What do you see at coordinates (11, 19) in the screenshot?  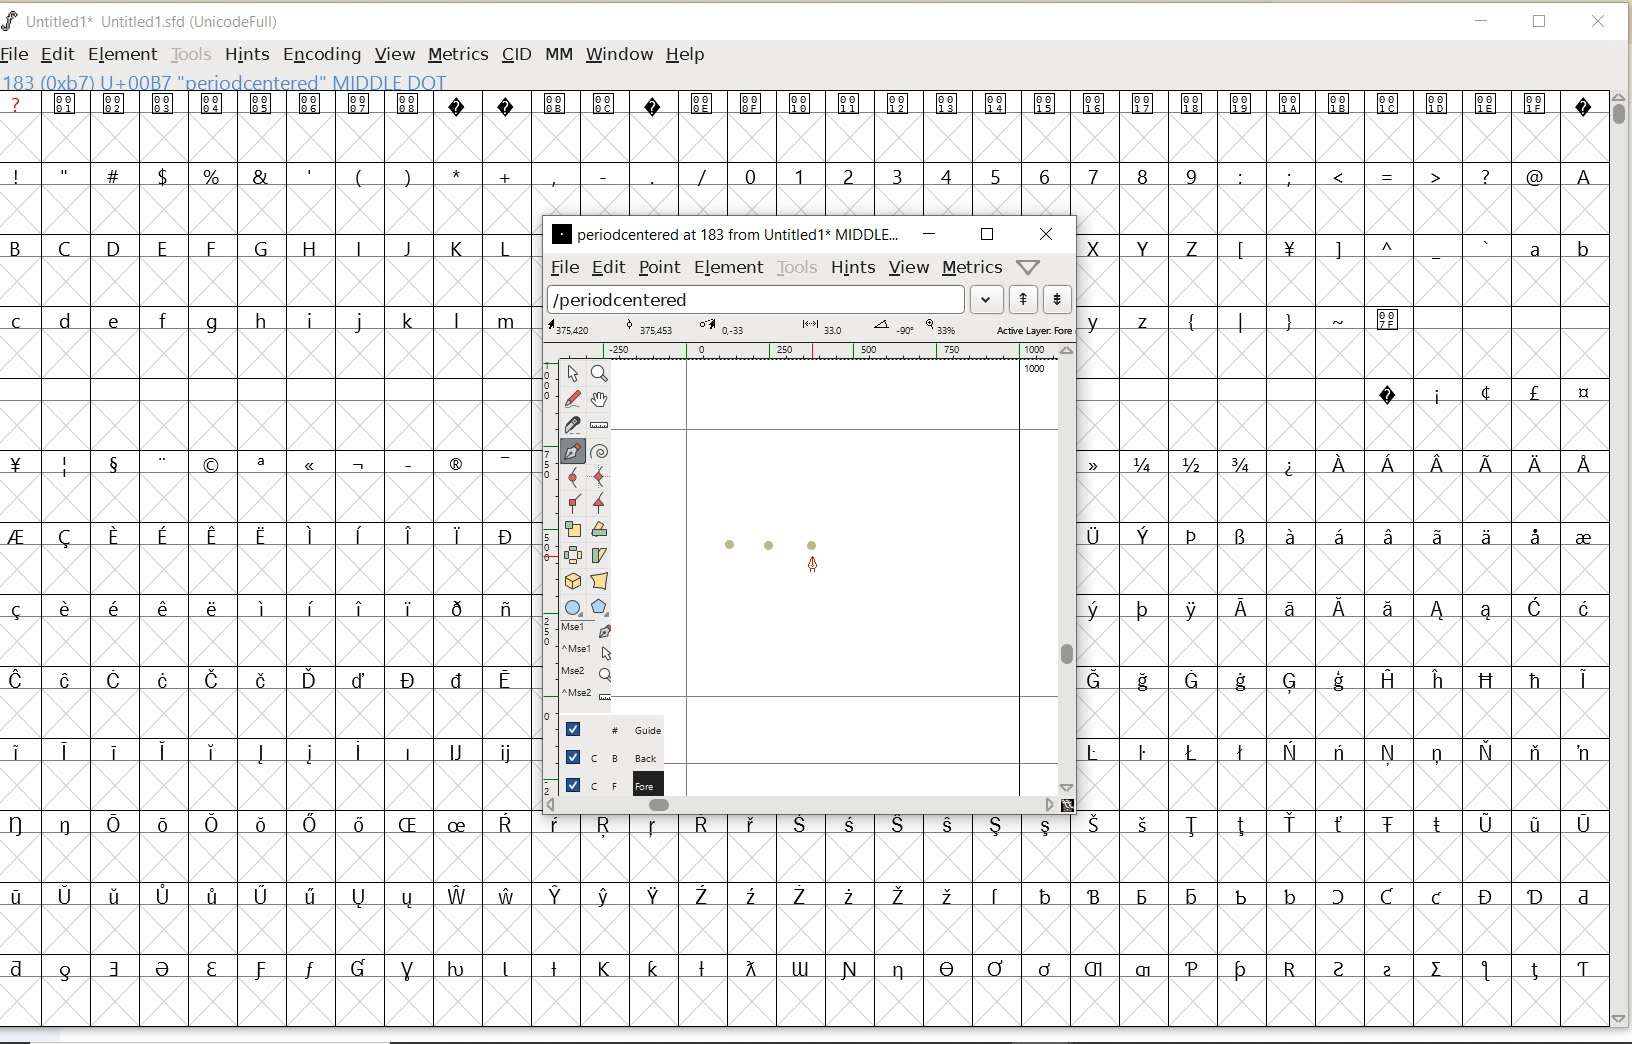 I see `FontForge Logo` at bounding box center [11, 19].